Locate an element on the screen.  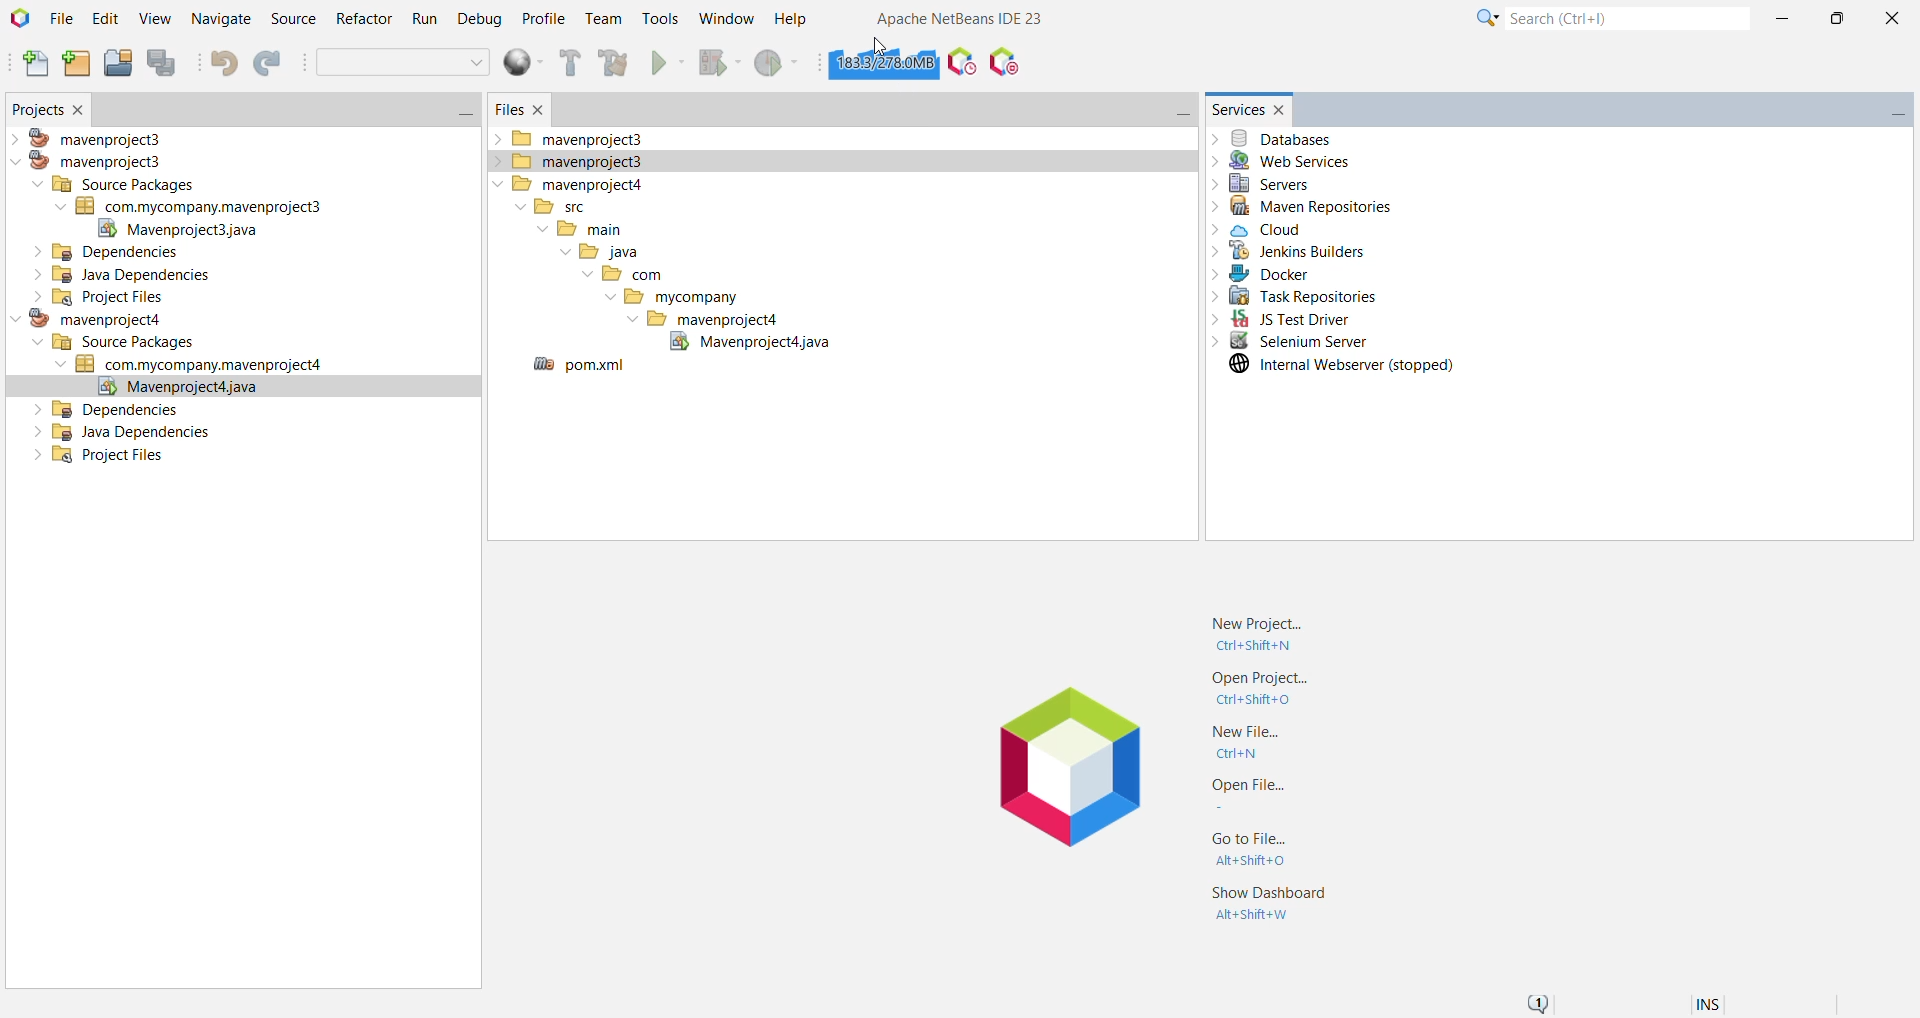
Maximize is located at coordinates (1836, 19).